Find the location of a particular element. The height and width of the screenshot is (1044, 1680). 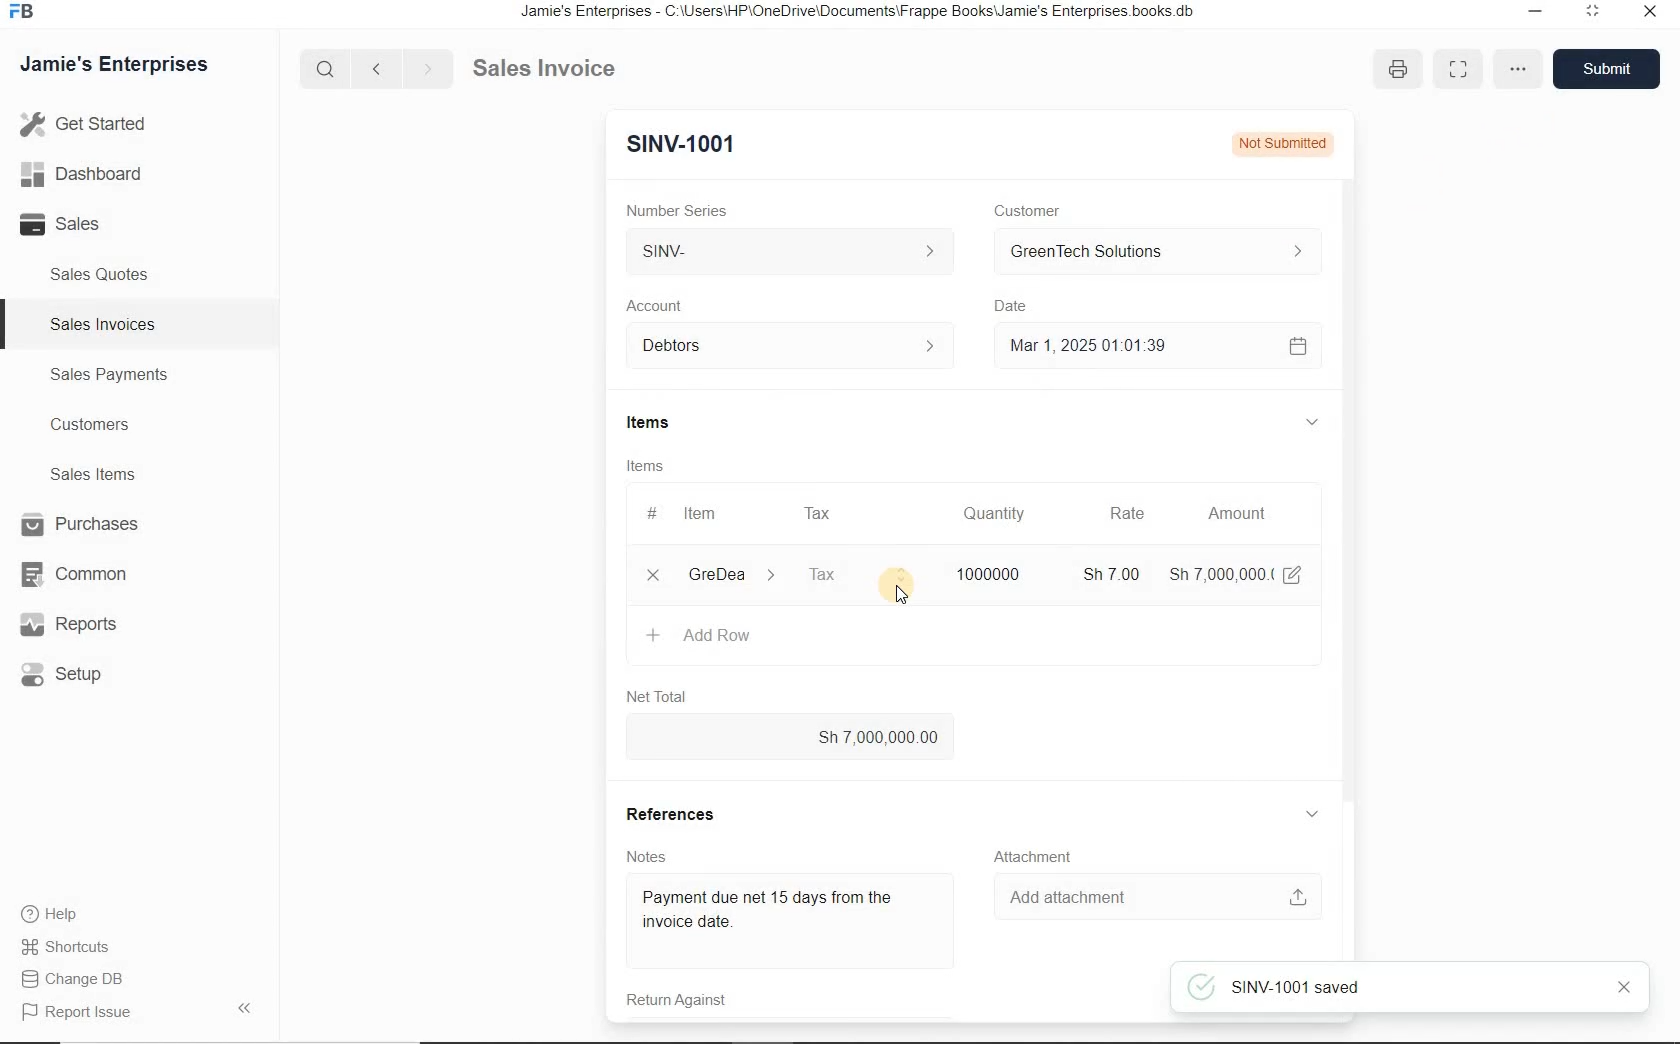

Sales Invoice is located at coordinates (546, 69).